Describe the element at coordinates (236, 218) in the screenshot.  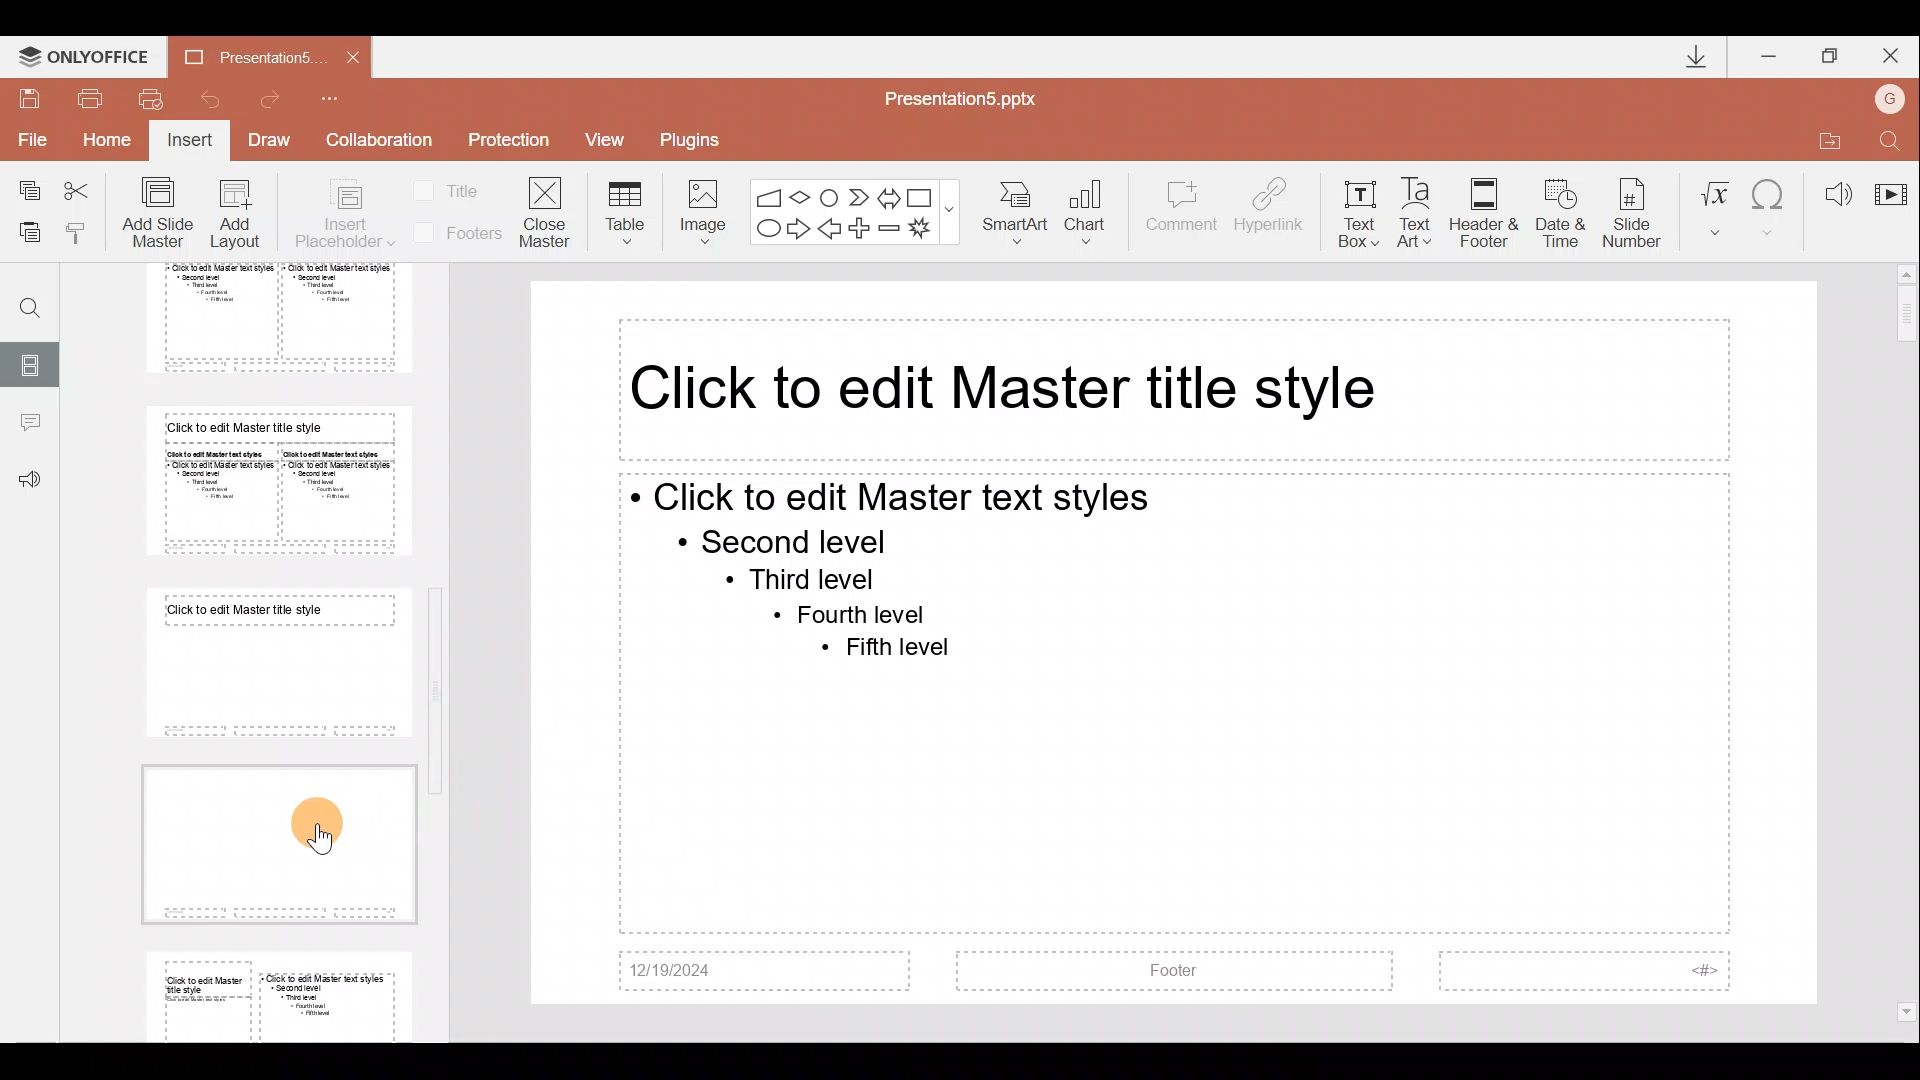
I see `Add layout` at that location.